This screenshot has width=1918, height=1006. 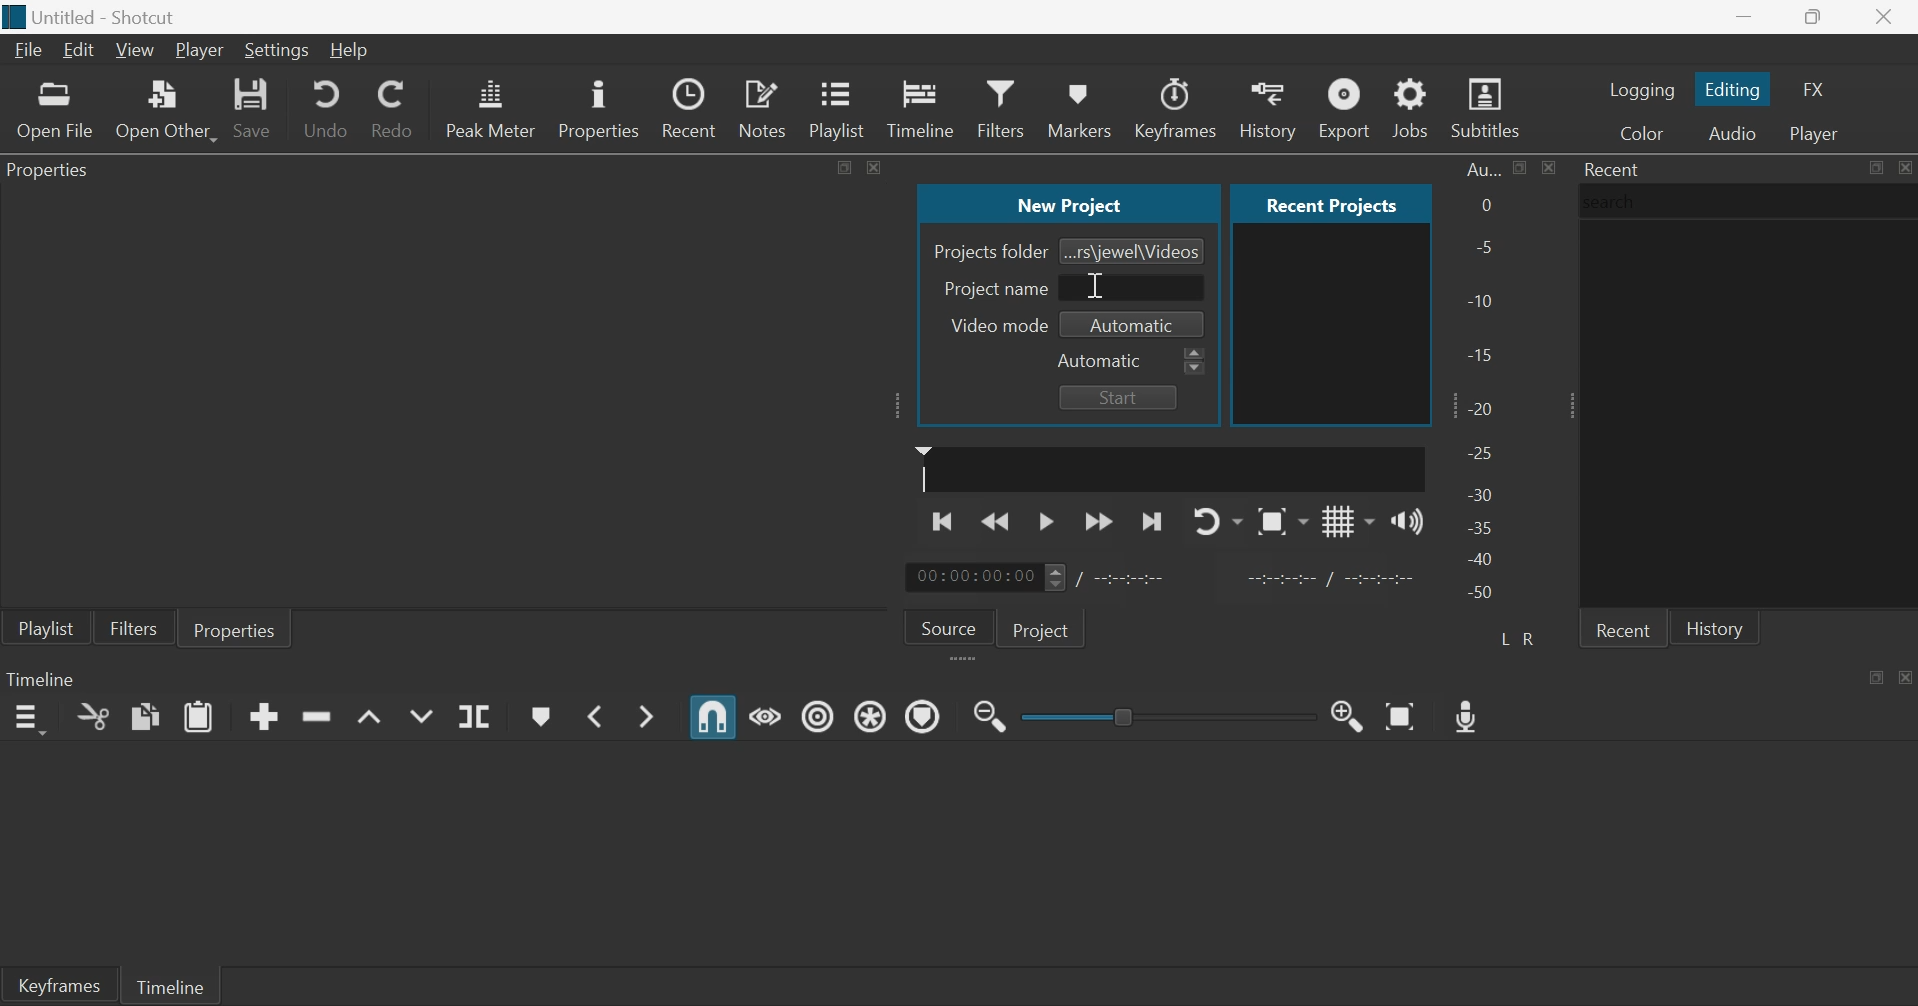 What do you see at coordinates (846, 165) in the screenshot?
I see `Maximize` at bounding box center [846, 165].